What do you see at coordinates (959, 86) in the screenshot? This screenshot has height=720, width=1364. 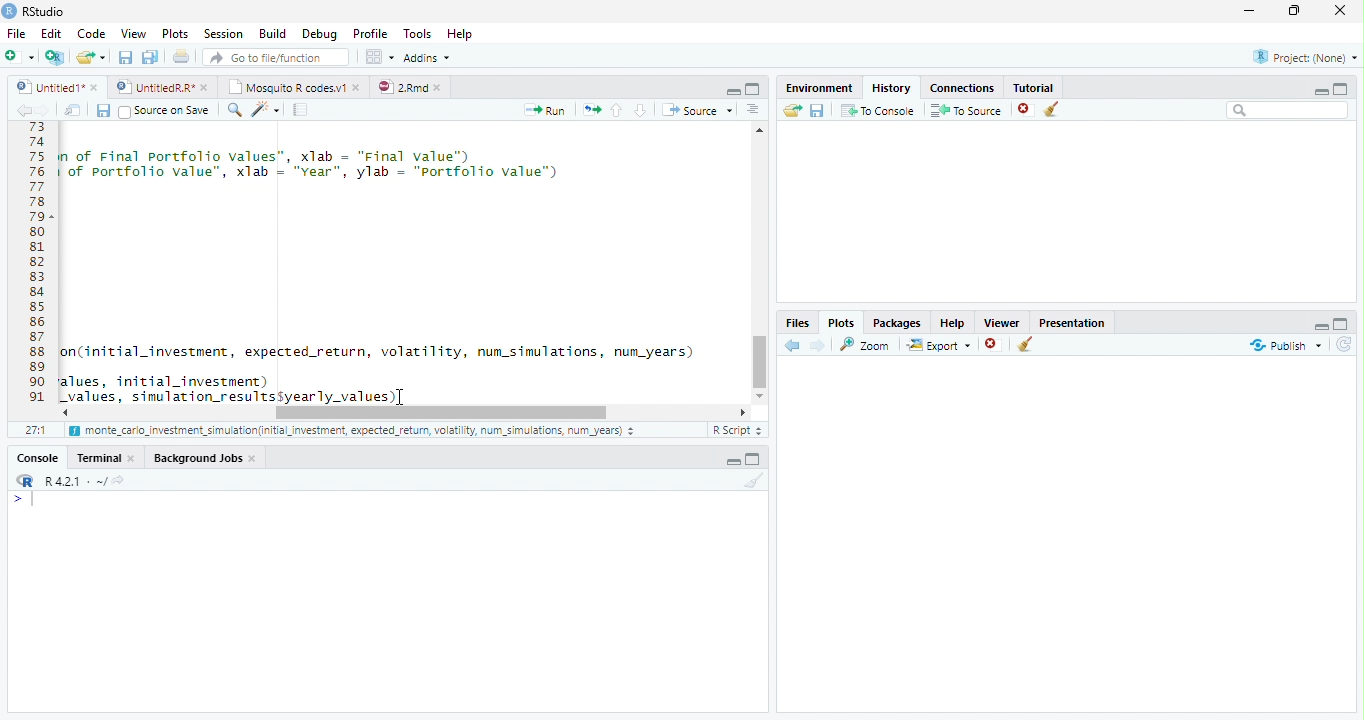 I see `‘Connections` at bounding box center [959, 86].